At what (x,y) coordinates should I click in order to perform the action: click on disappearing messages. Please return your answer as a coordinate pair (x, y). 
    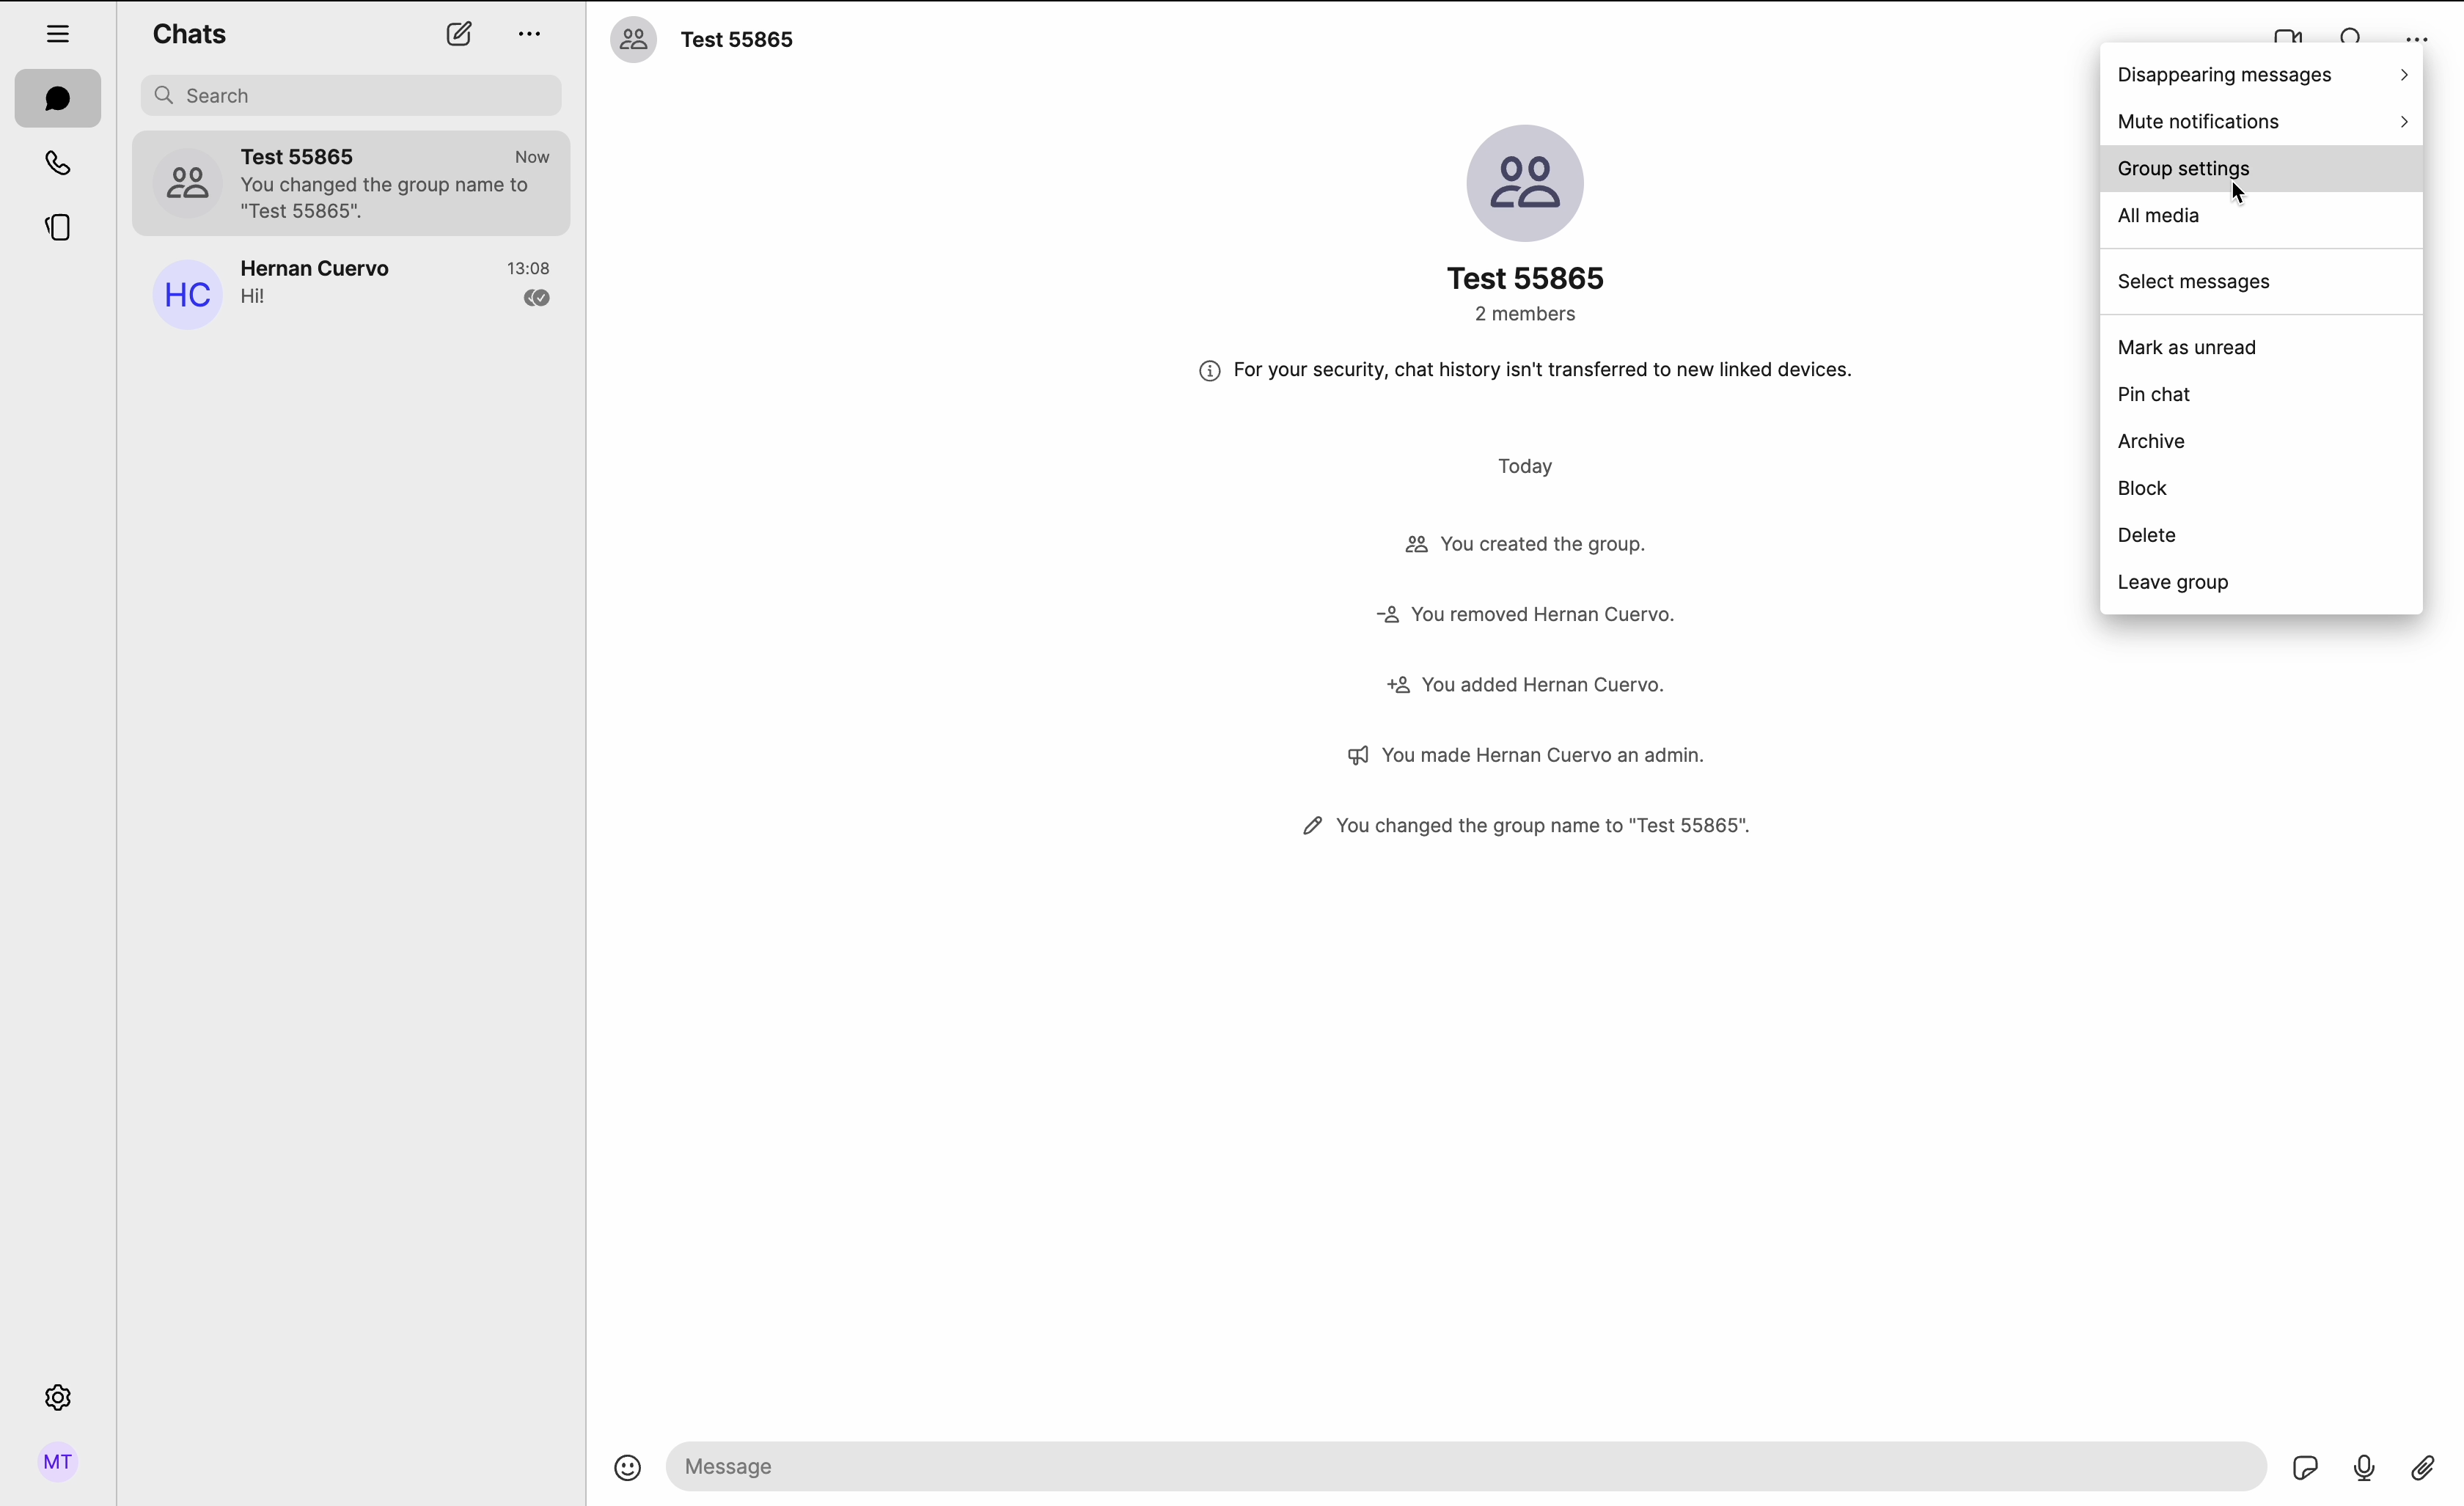
    Looking at the image, I should click on (2265, 72).